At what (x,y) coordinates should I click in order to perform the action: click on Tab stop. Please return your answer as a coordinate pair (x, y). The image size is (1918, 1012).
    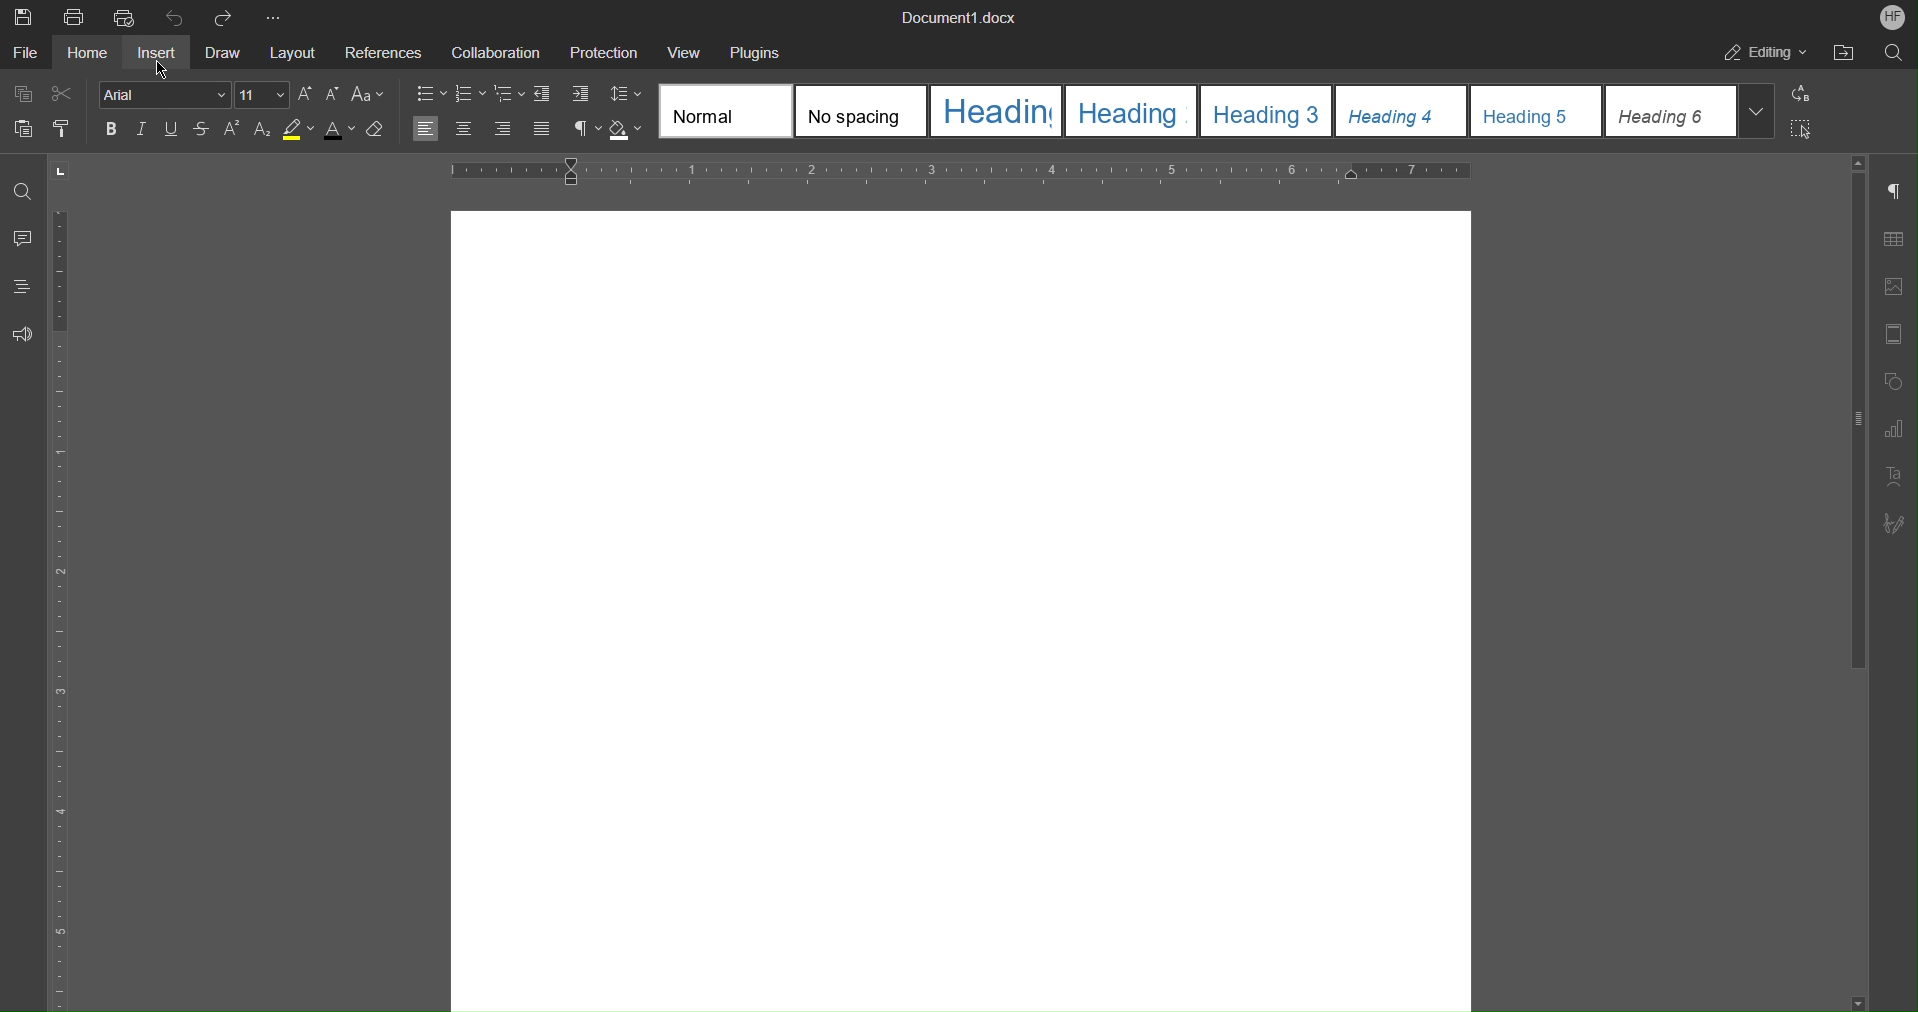
    Looking at the image, I should click on (62, 171).